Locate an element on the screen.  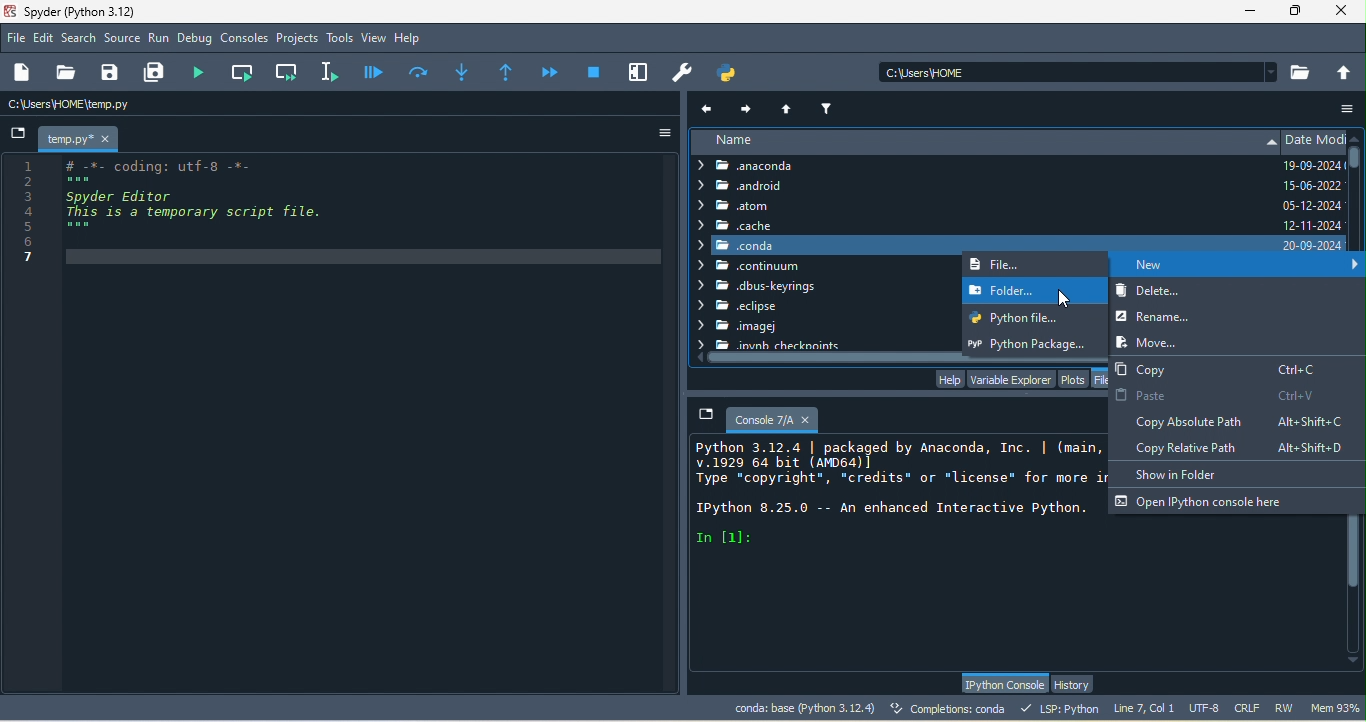
eclipse is located at coordinates (737, 307).